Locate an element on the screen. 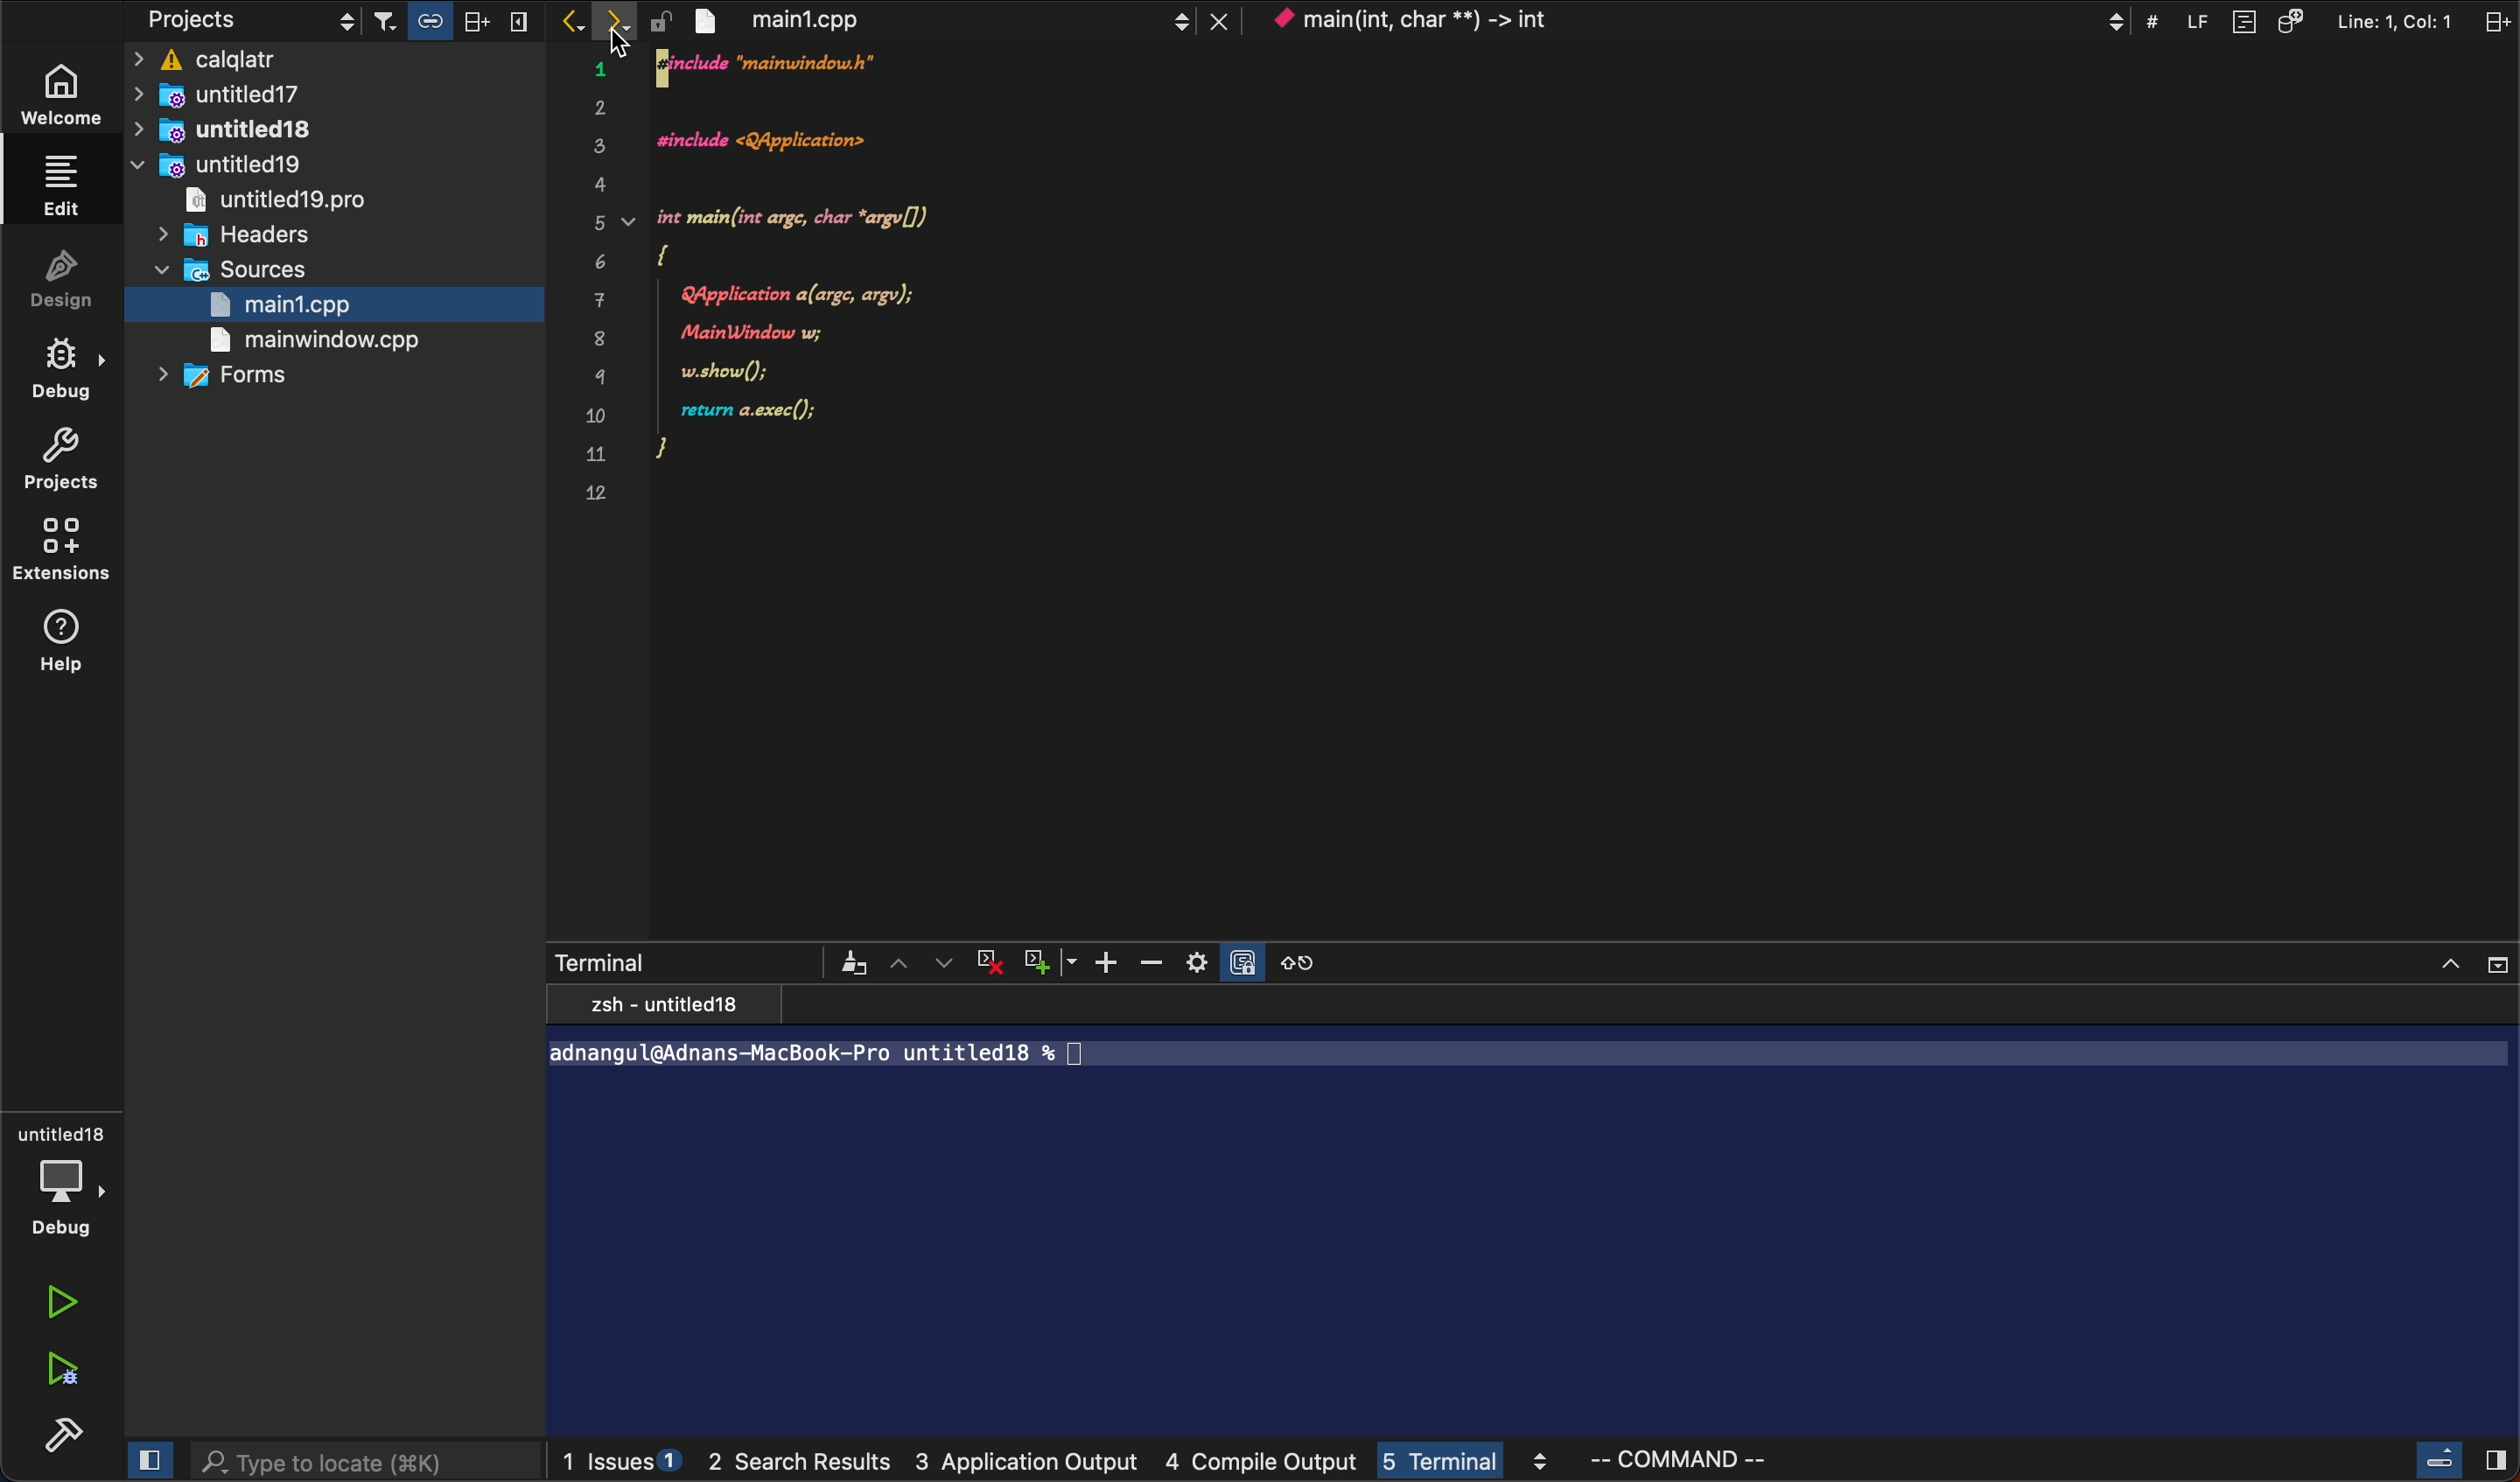  Setting is located at coordinates (1198, 964).